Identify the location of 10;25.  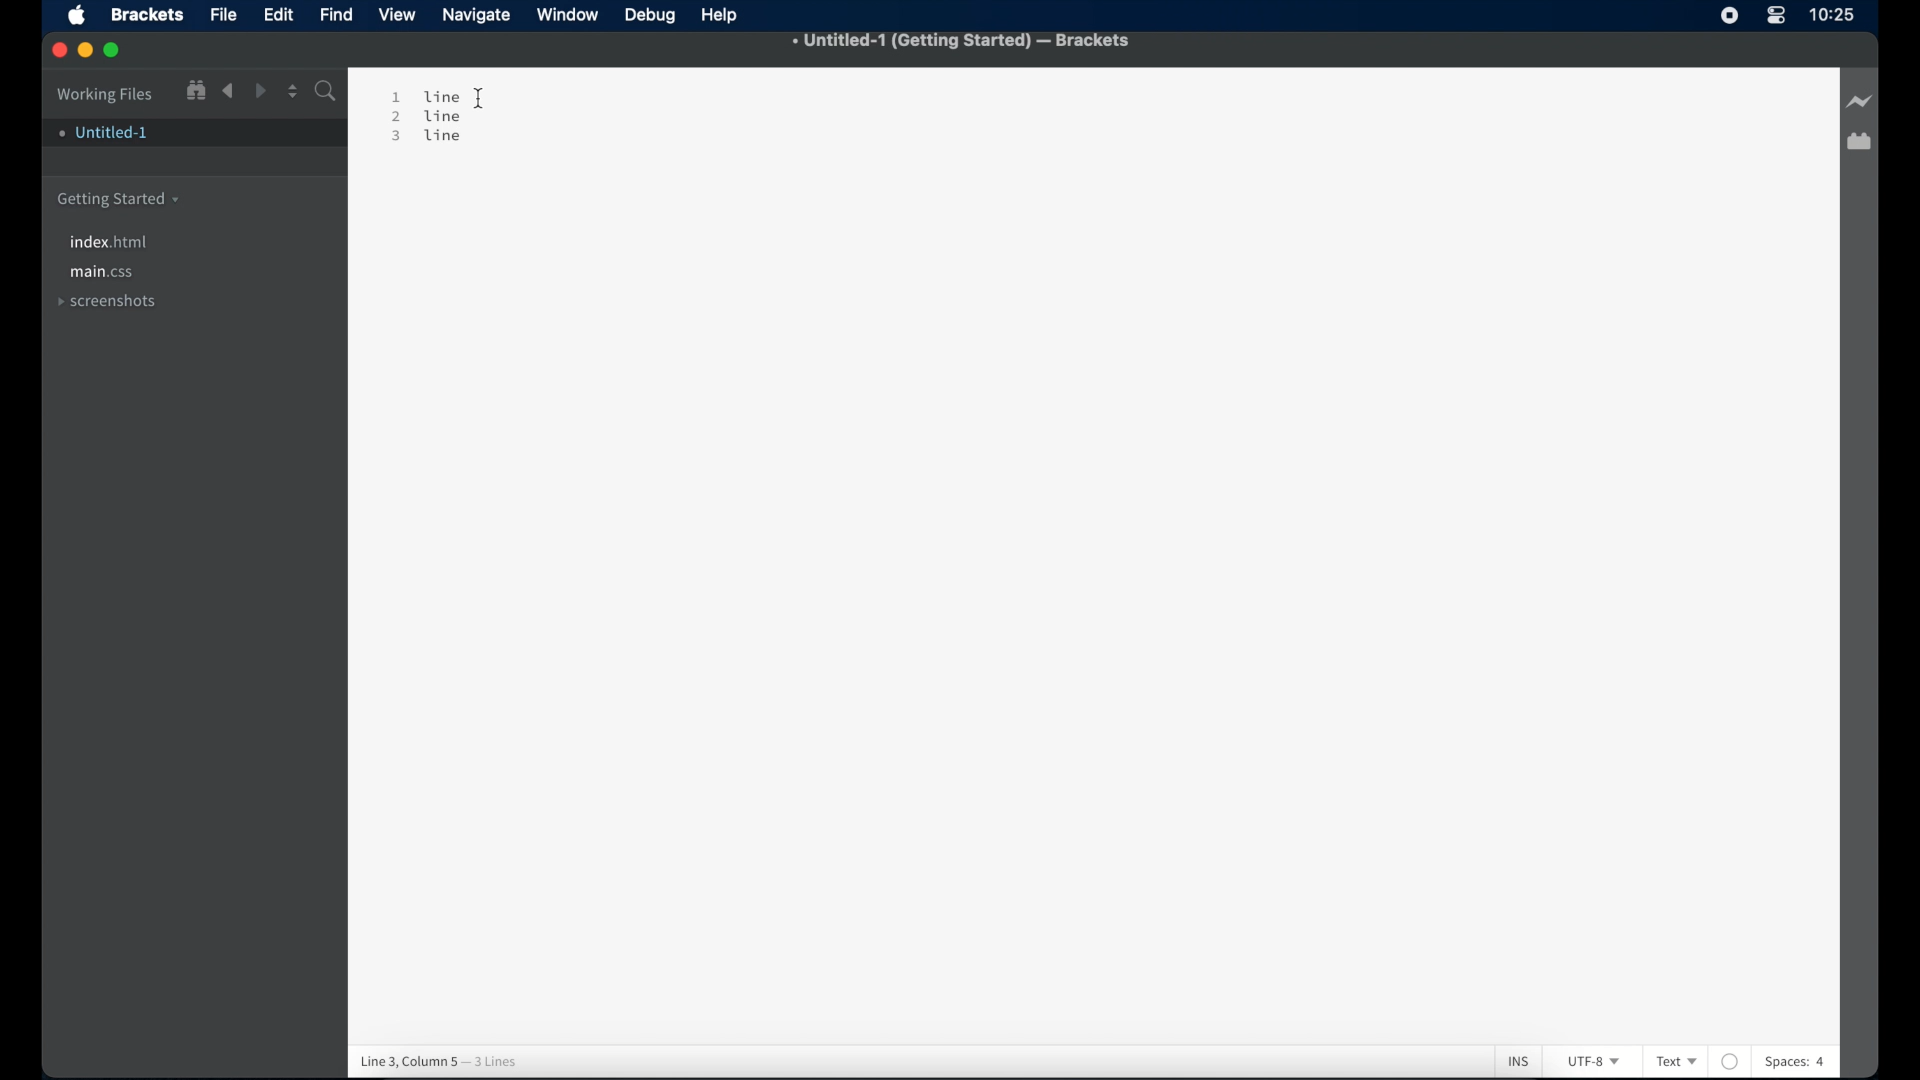
(1833, 20).